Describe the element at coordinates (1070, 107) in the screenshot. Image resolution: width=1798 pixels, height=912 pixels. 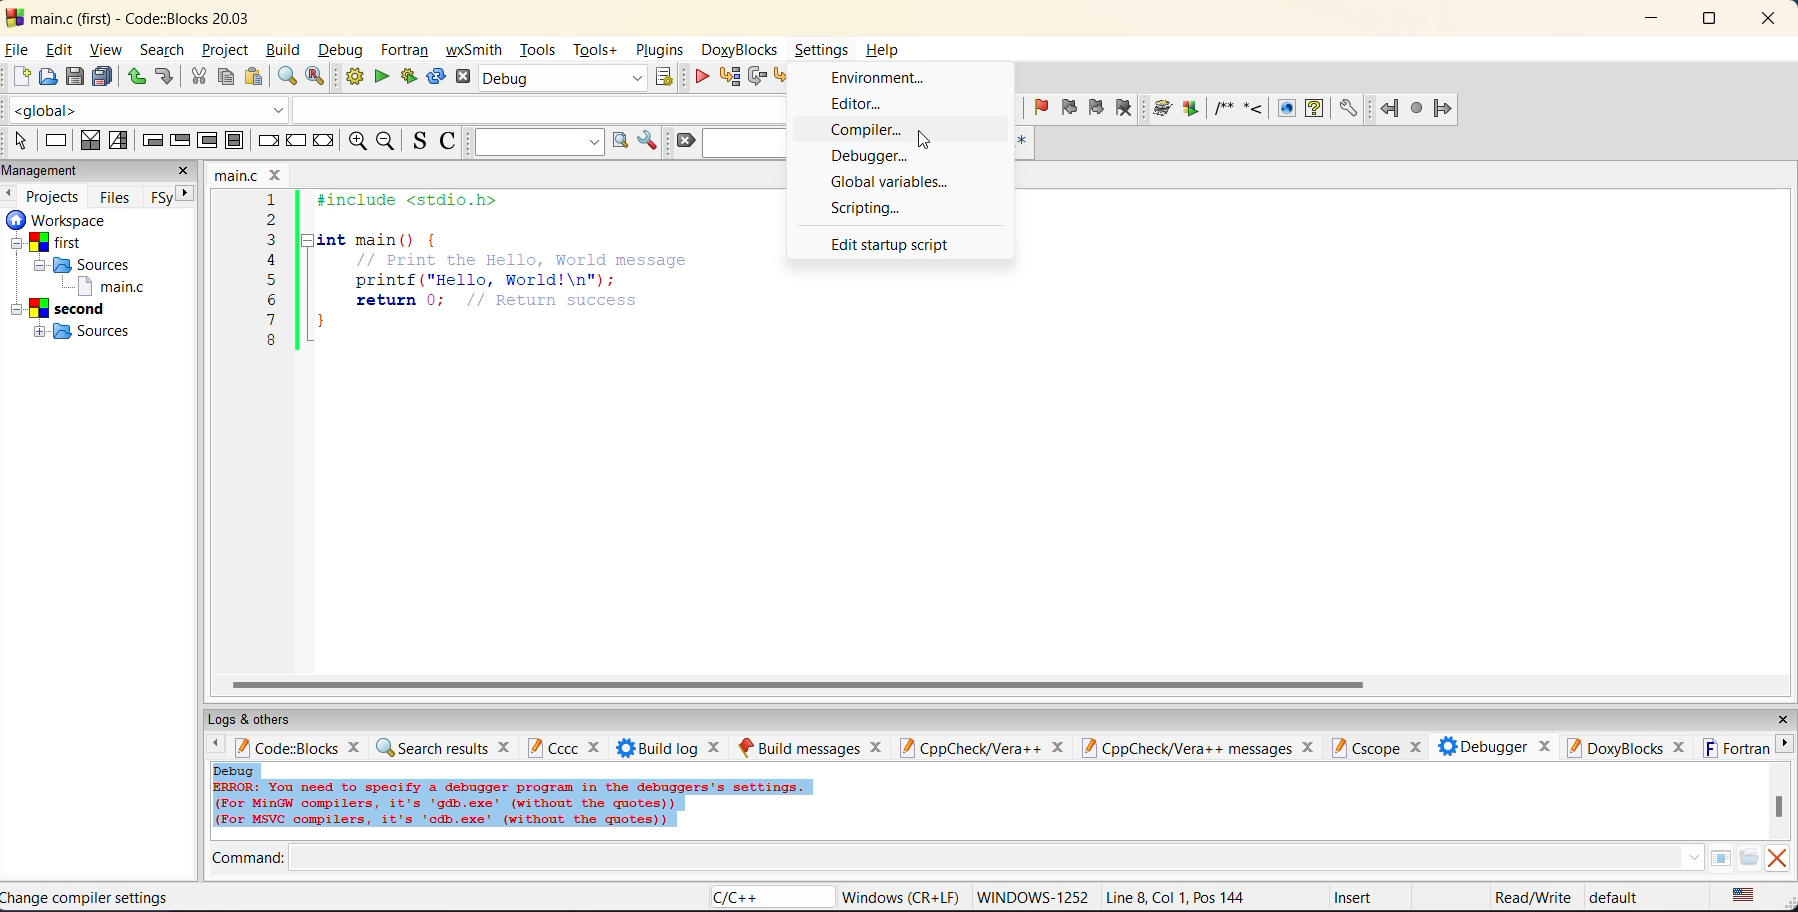
I see `previous bookmark` at that location.